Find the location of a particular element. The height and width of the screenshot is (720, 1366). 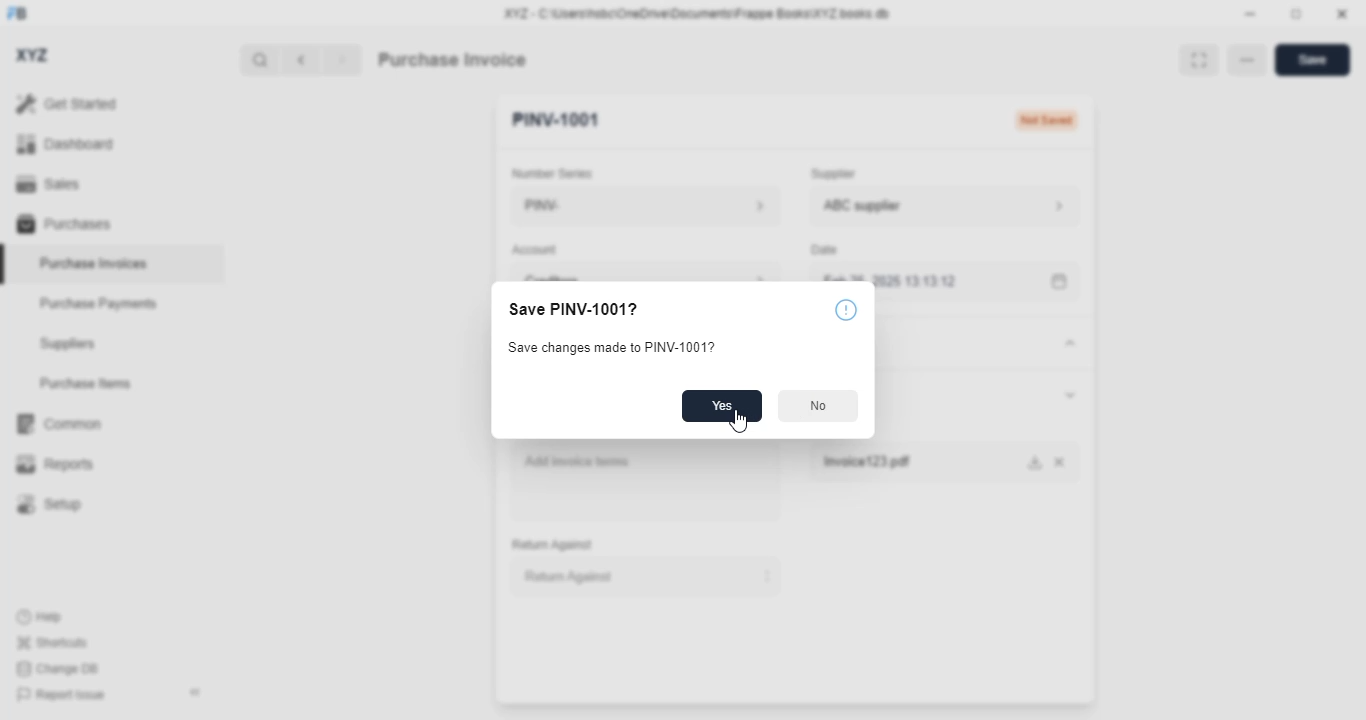

purchase invoices is located at coordinates (96, 263).